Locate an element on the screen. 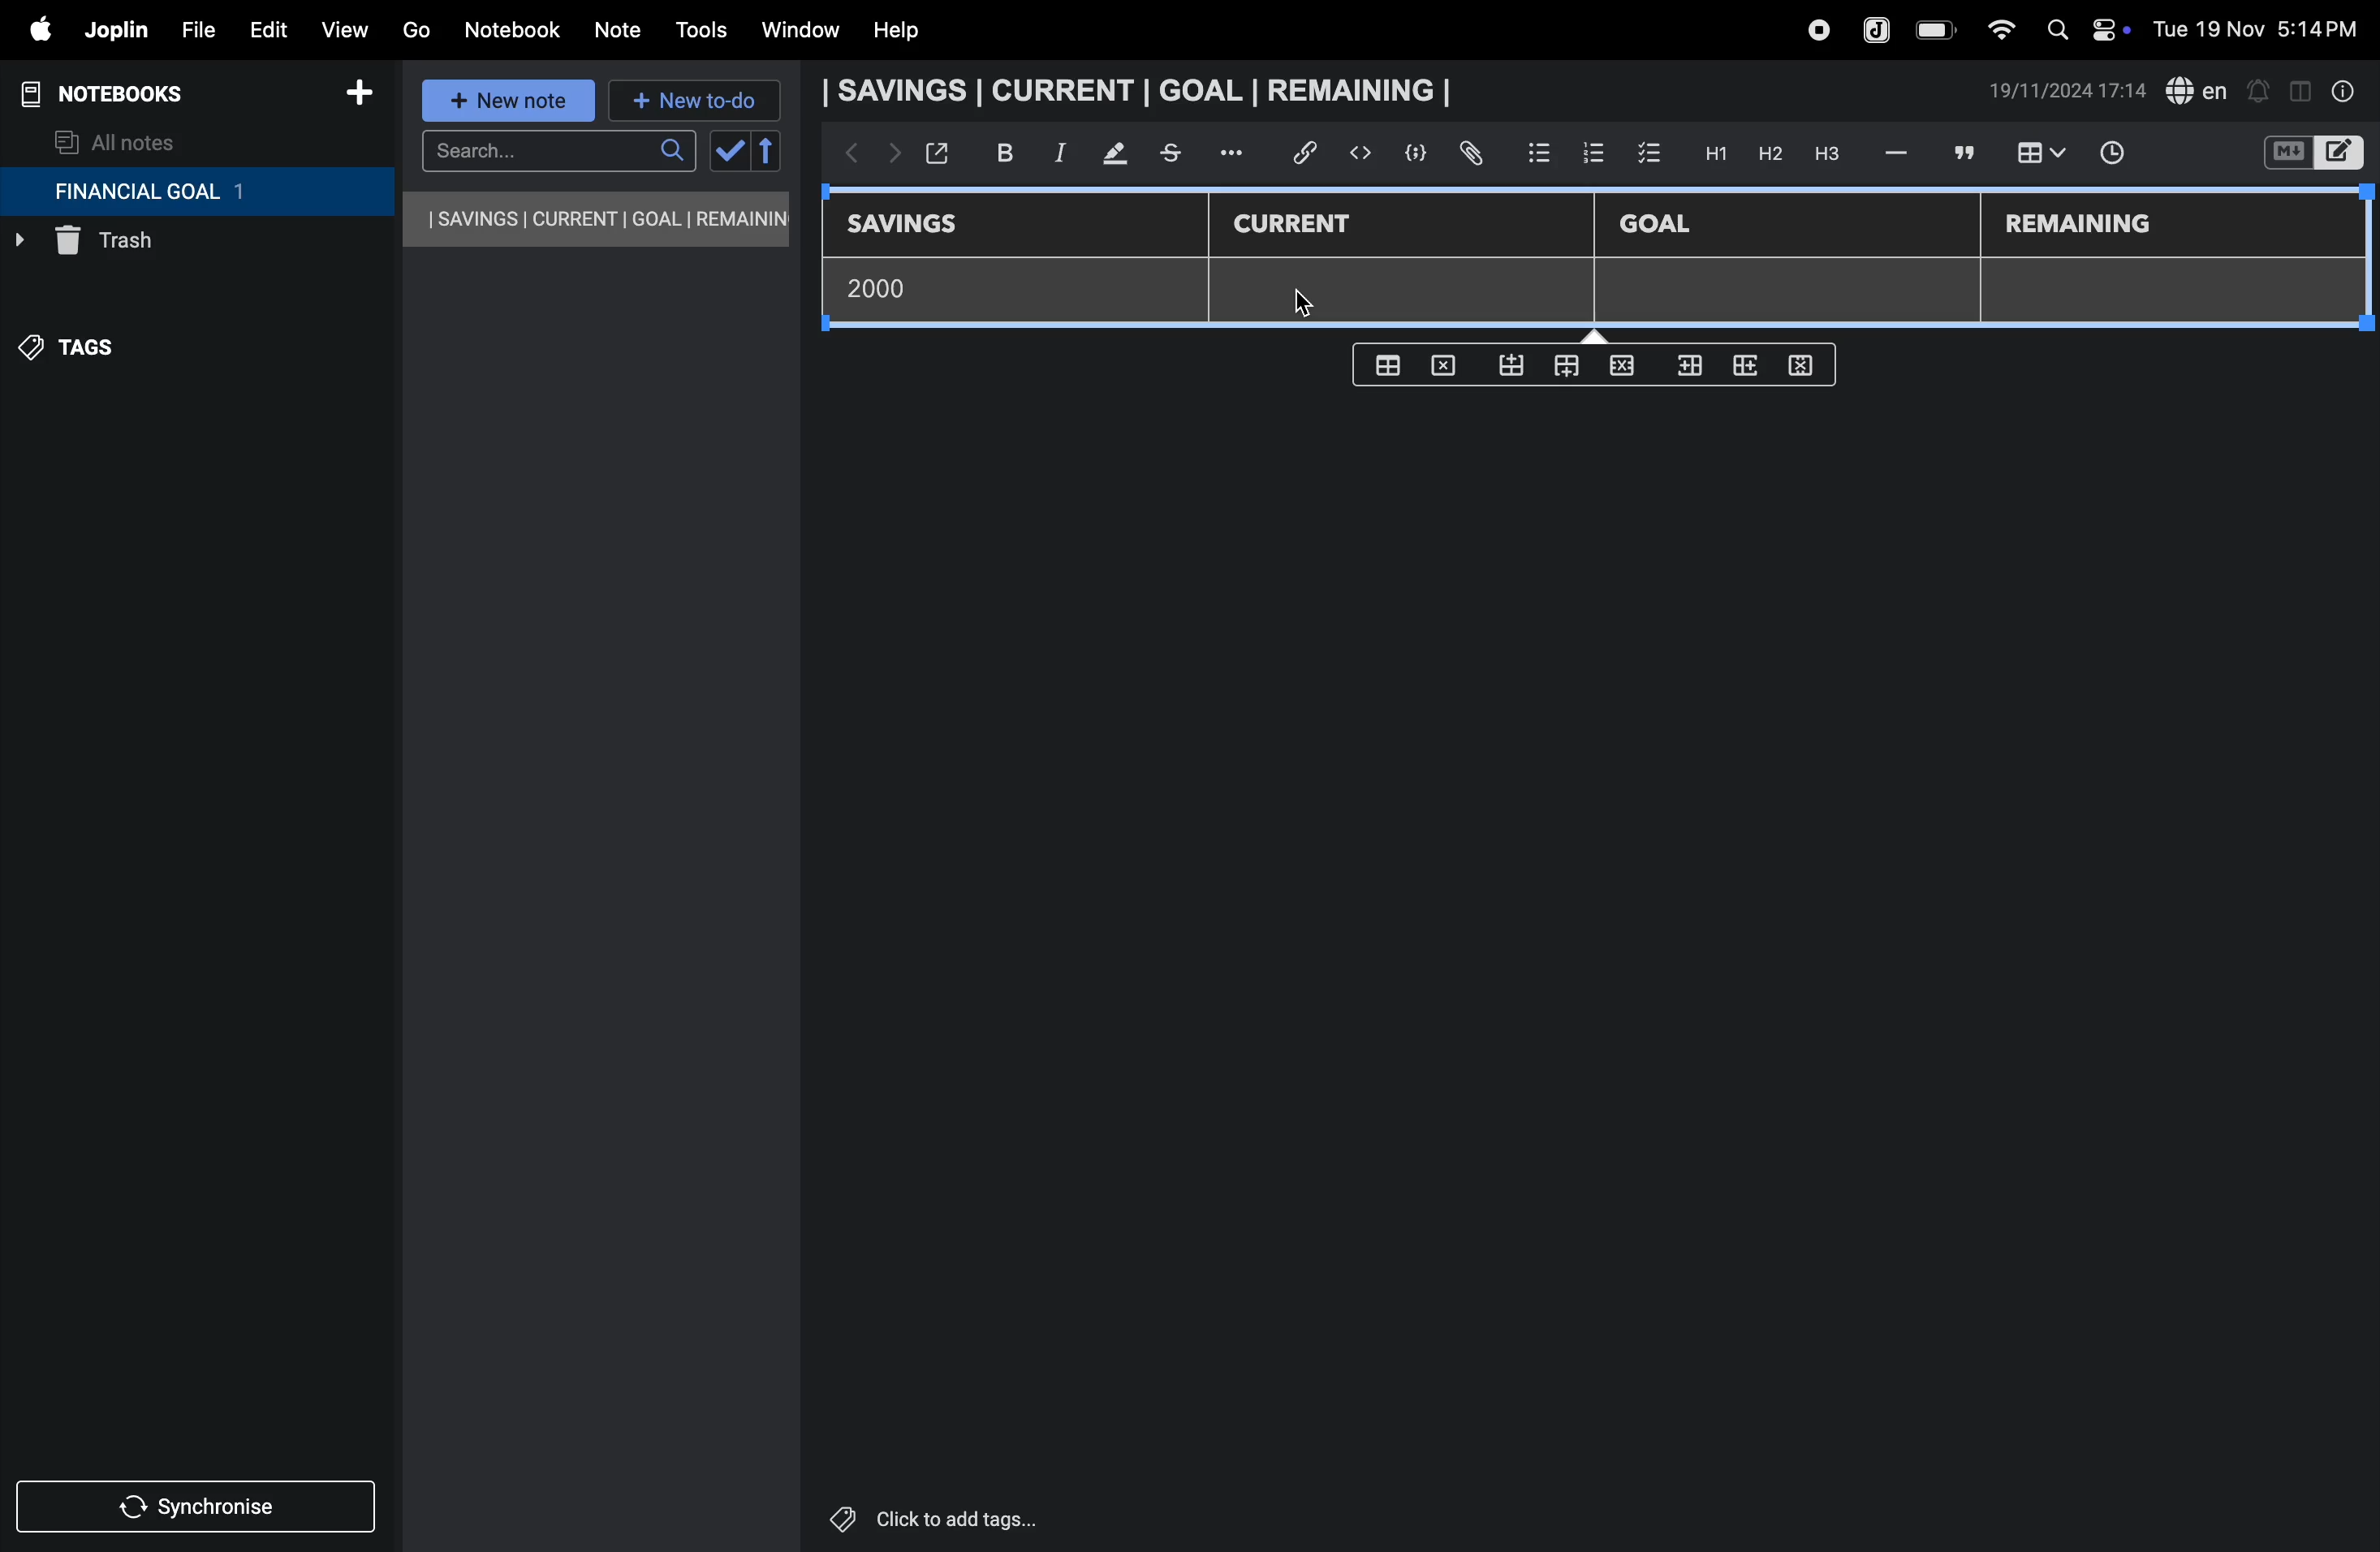 The image size is (2380, 1552). mark is located at coordinates (1106, 155).